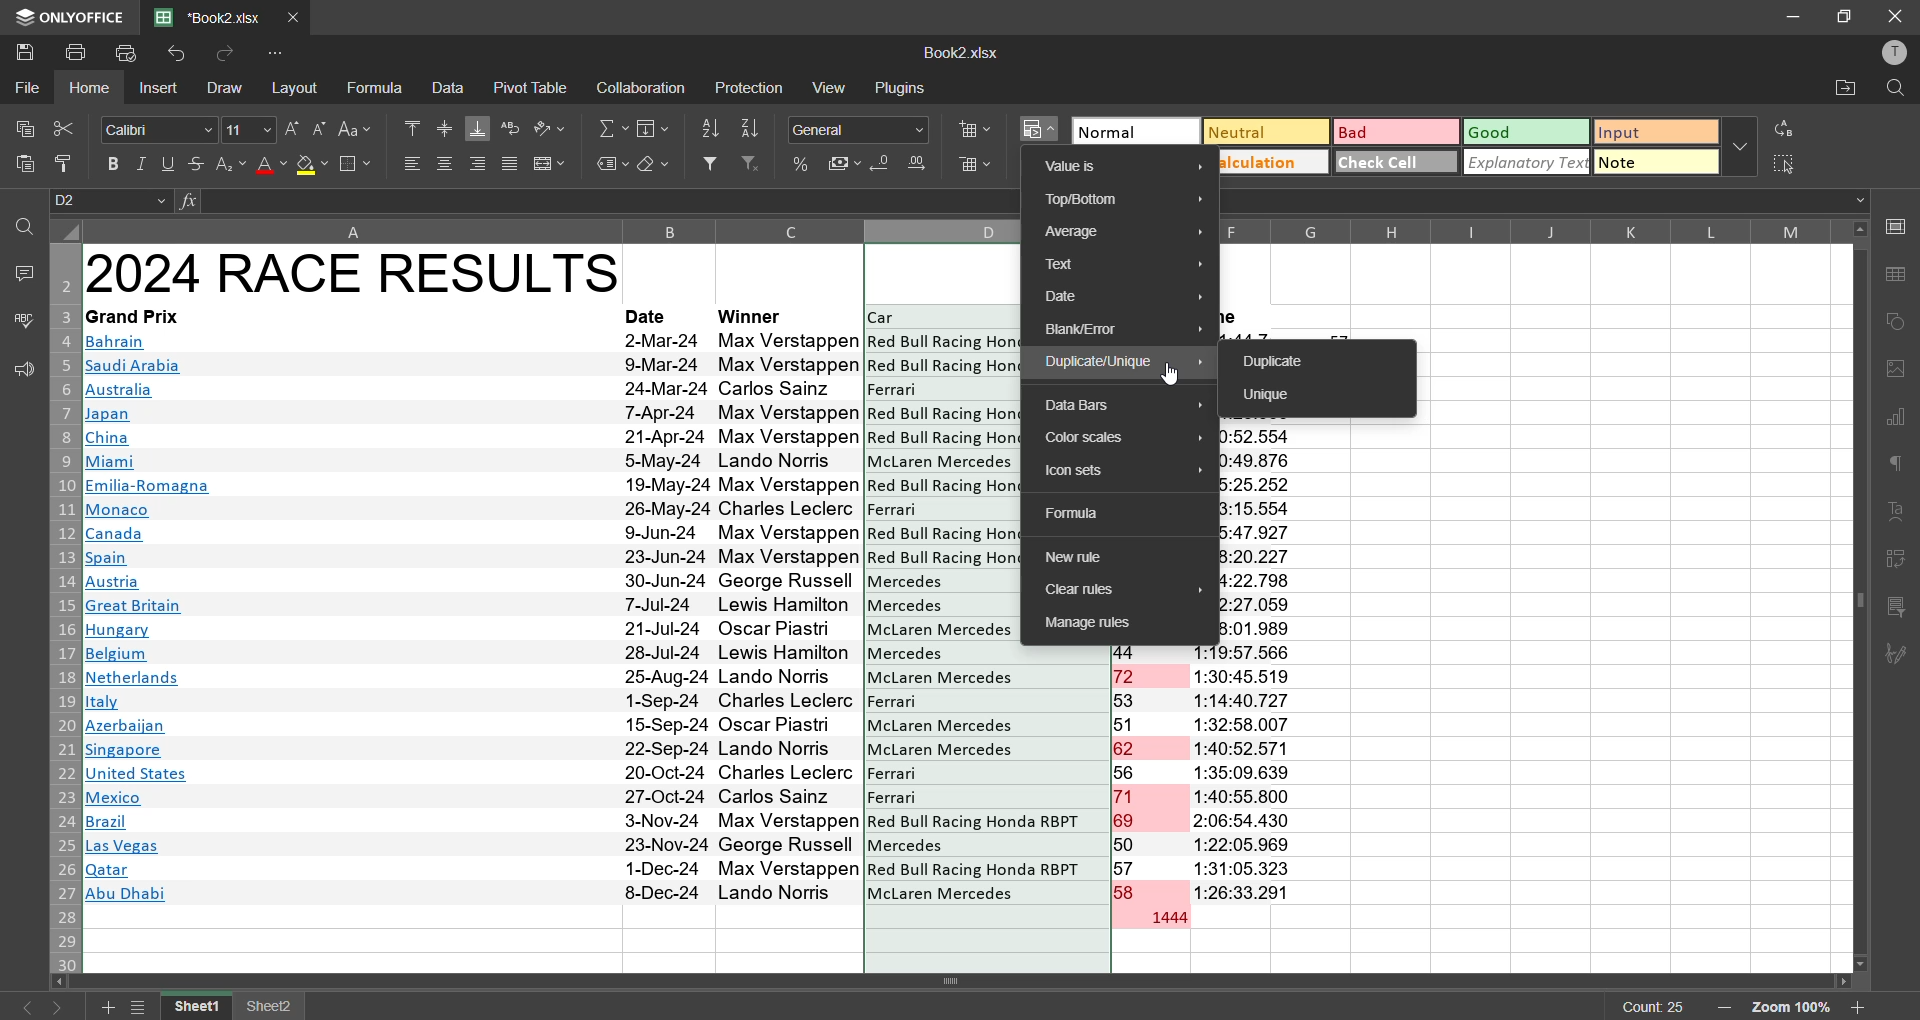 This screenshot has width=1920, height=1020. I want to click on summation, so click(613, 129).